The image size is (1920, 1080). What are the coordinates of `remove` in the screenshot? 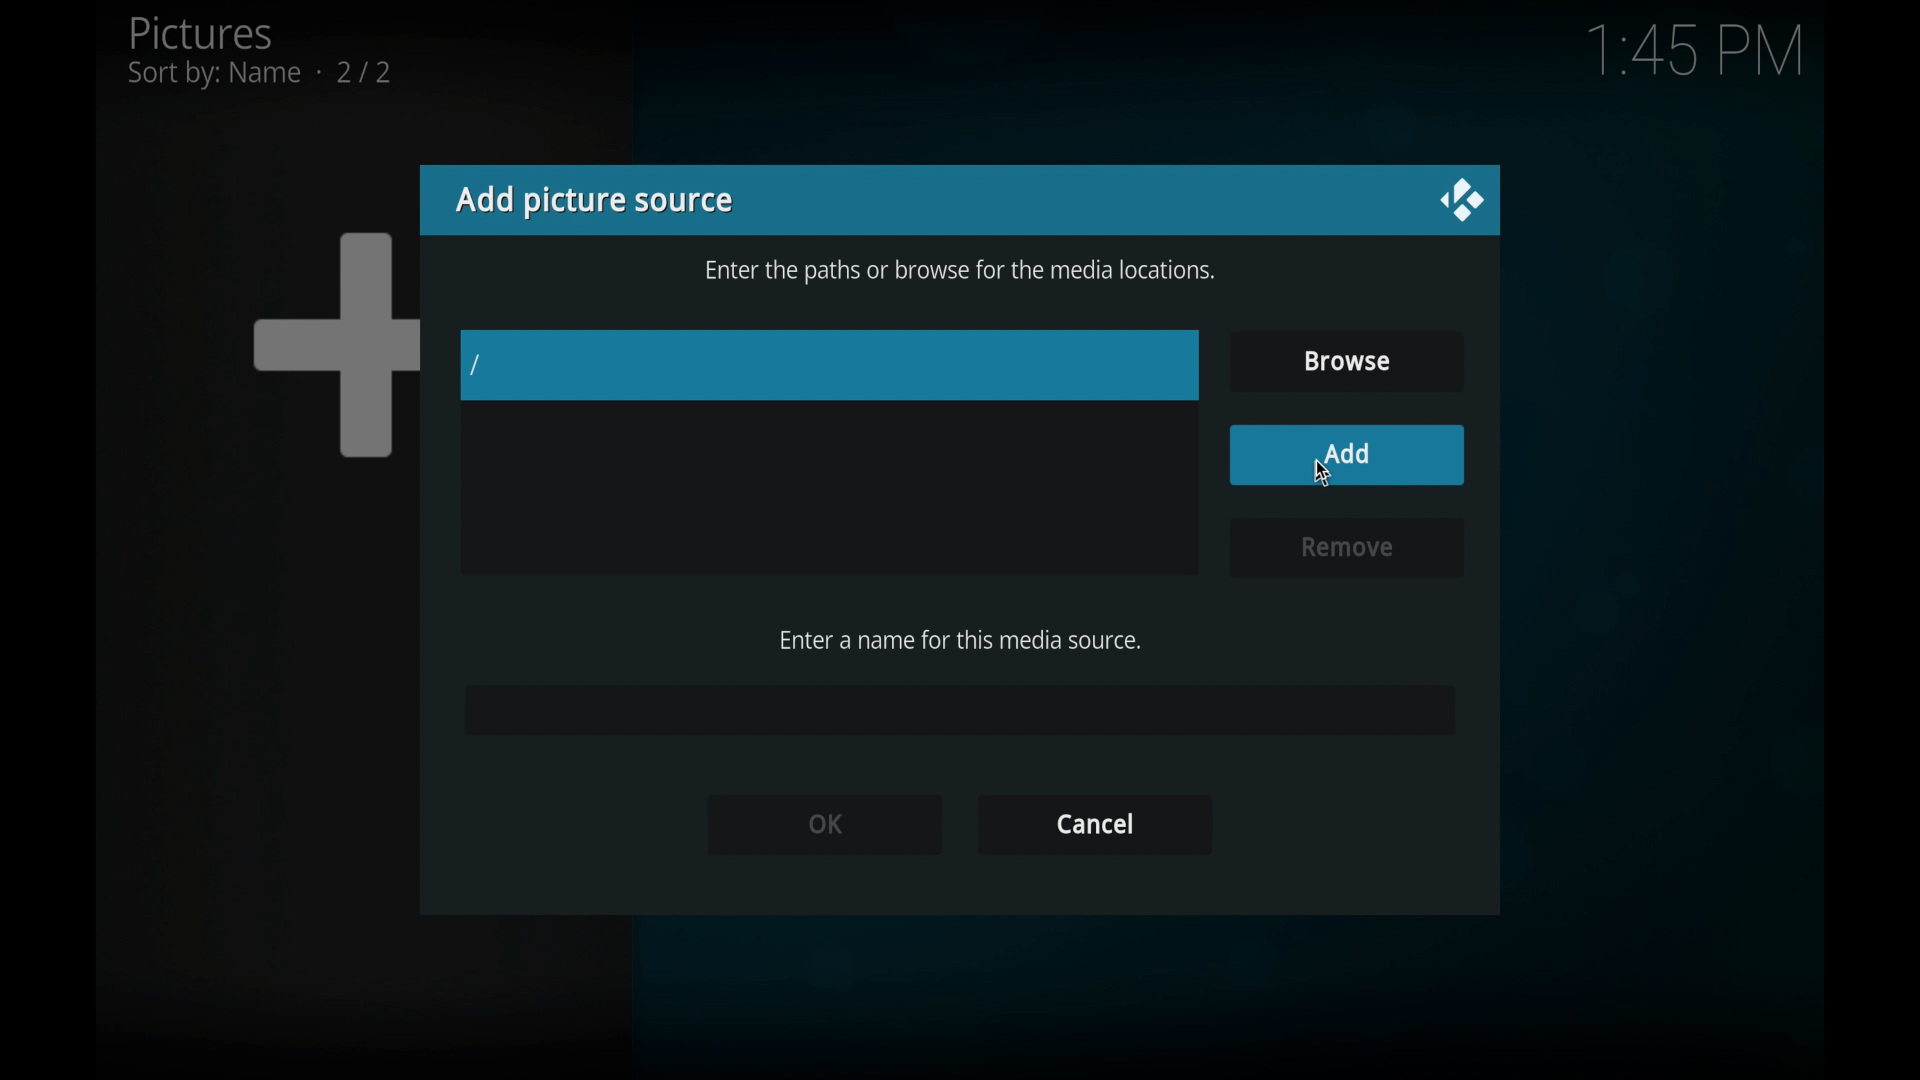 It's located at (1343, 549).